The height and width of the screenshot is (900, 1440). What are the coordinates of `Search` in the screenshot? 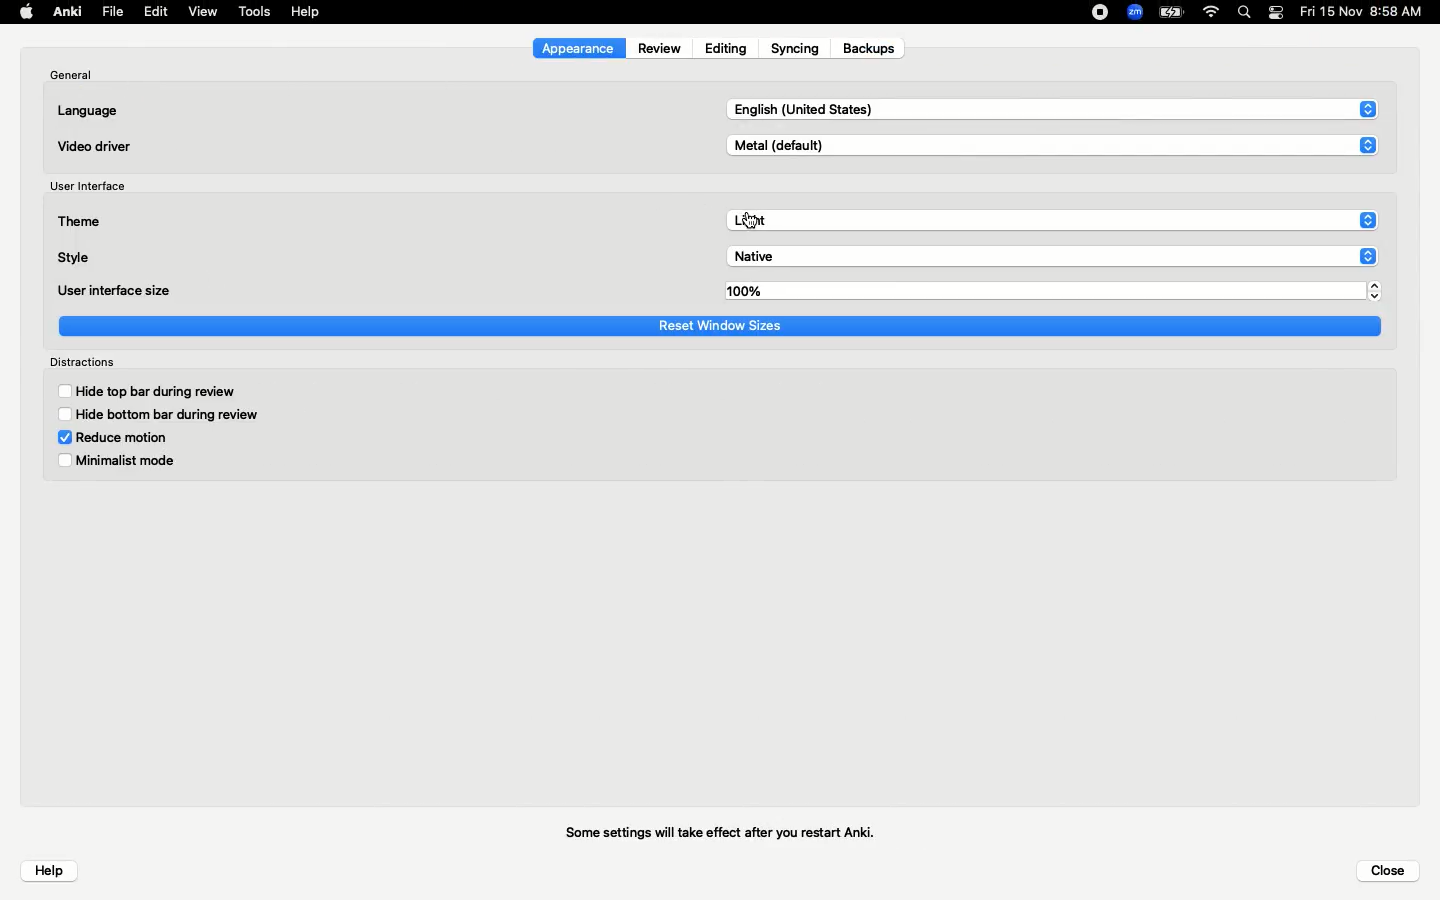 It's located at (1243, 14).